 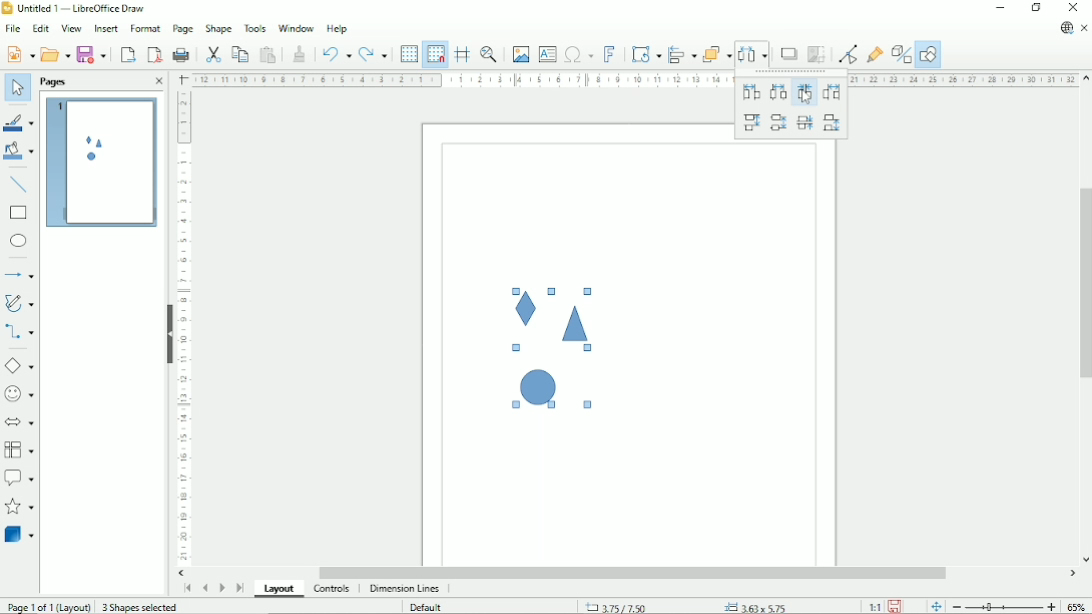 What do you see at coordinates (1072, 575) in the screenshot?
I see `Horizontal scroll button` at bounding box center [1072, 575].